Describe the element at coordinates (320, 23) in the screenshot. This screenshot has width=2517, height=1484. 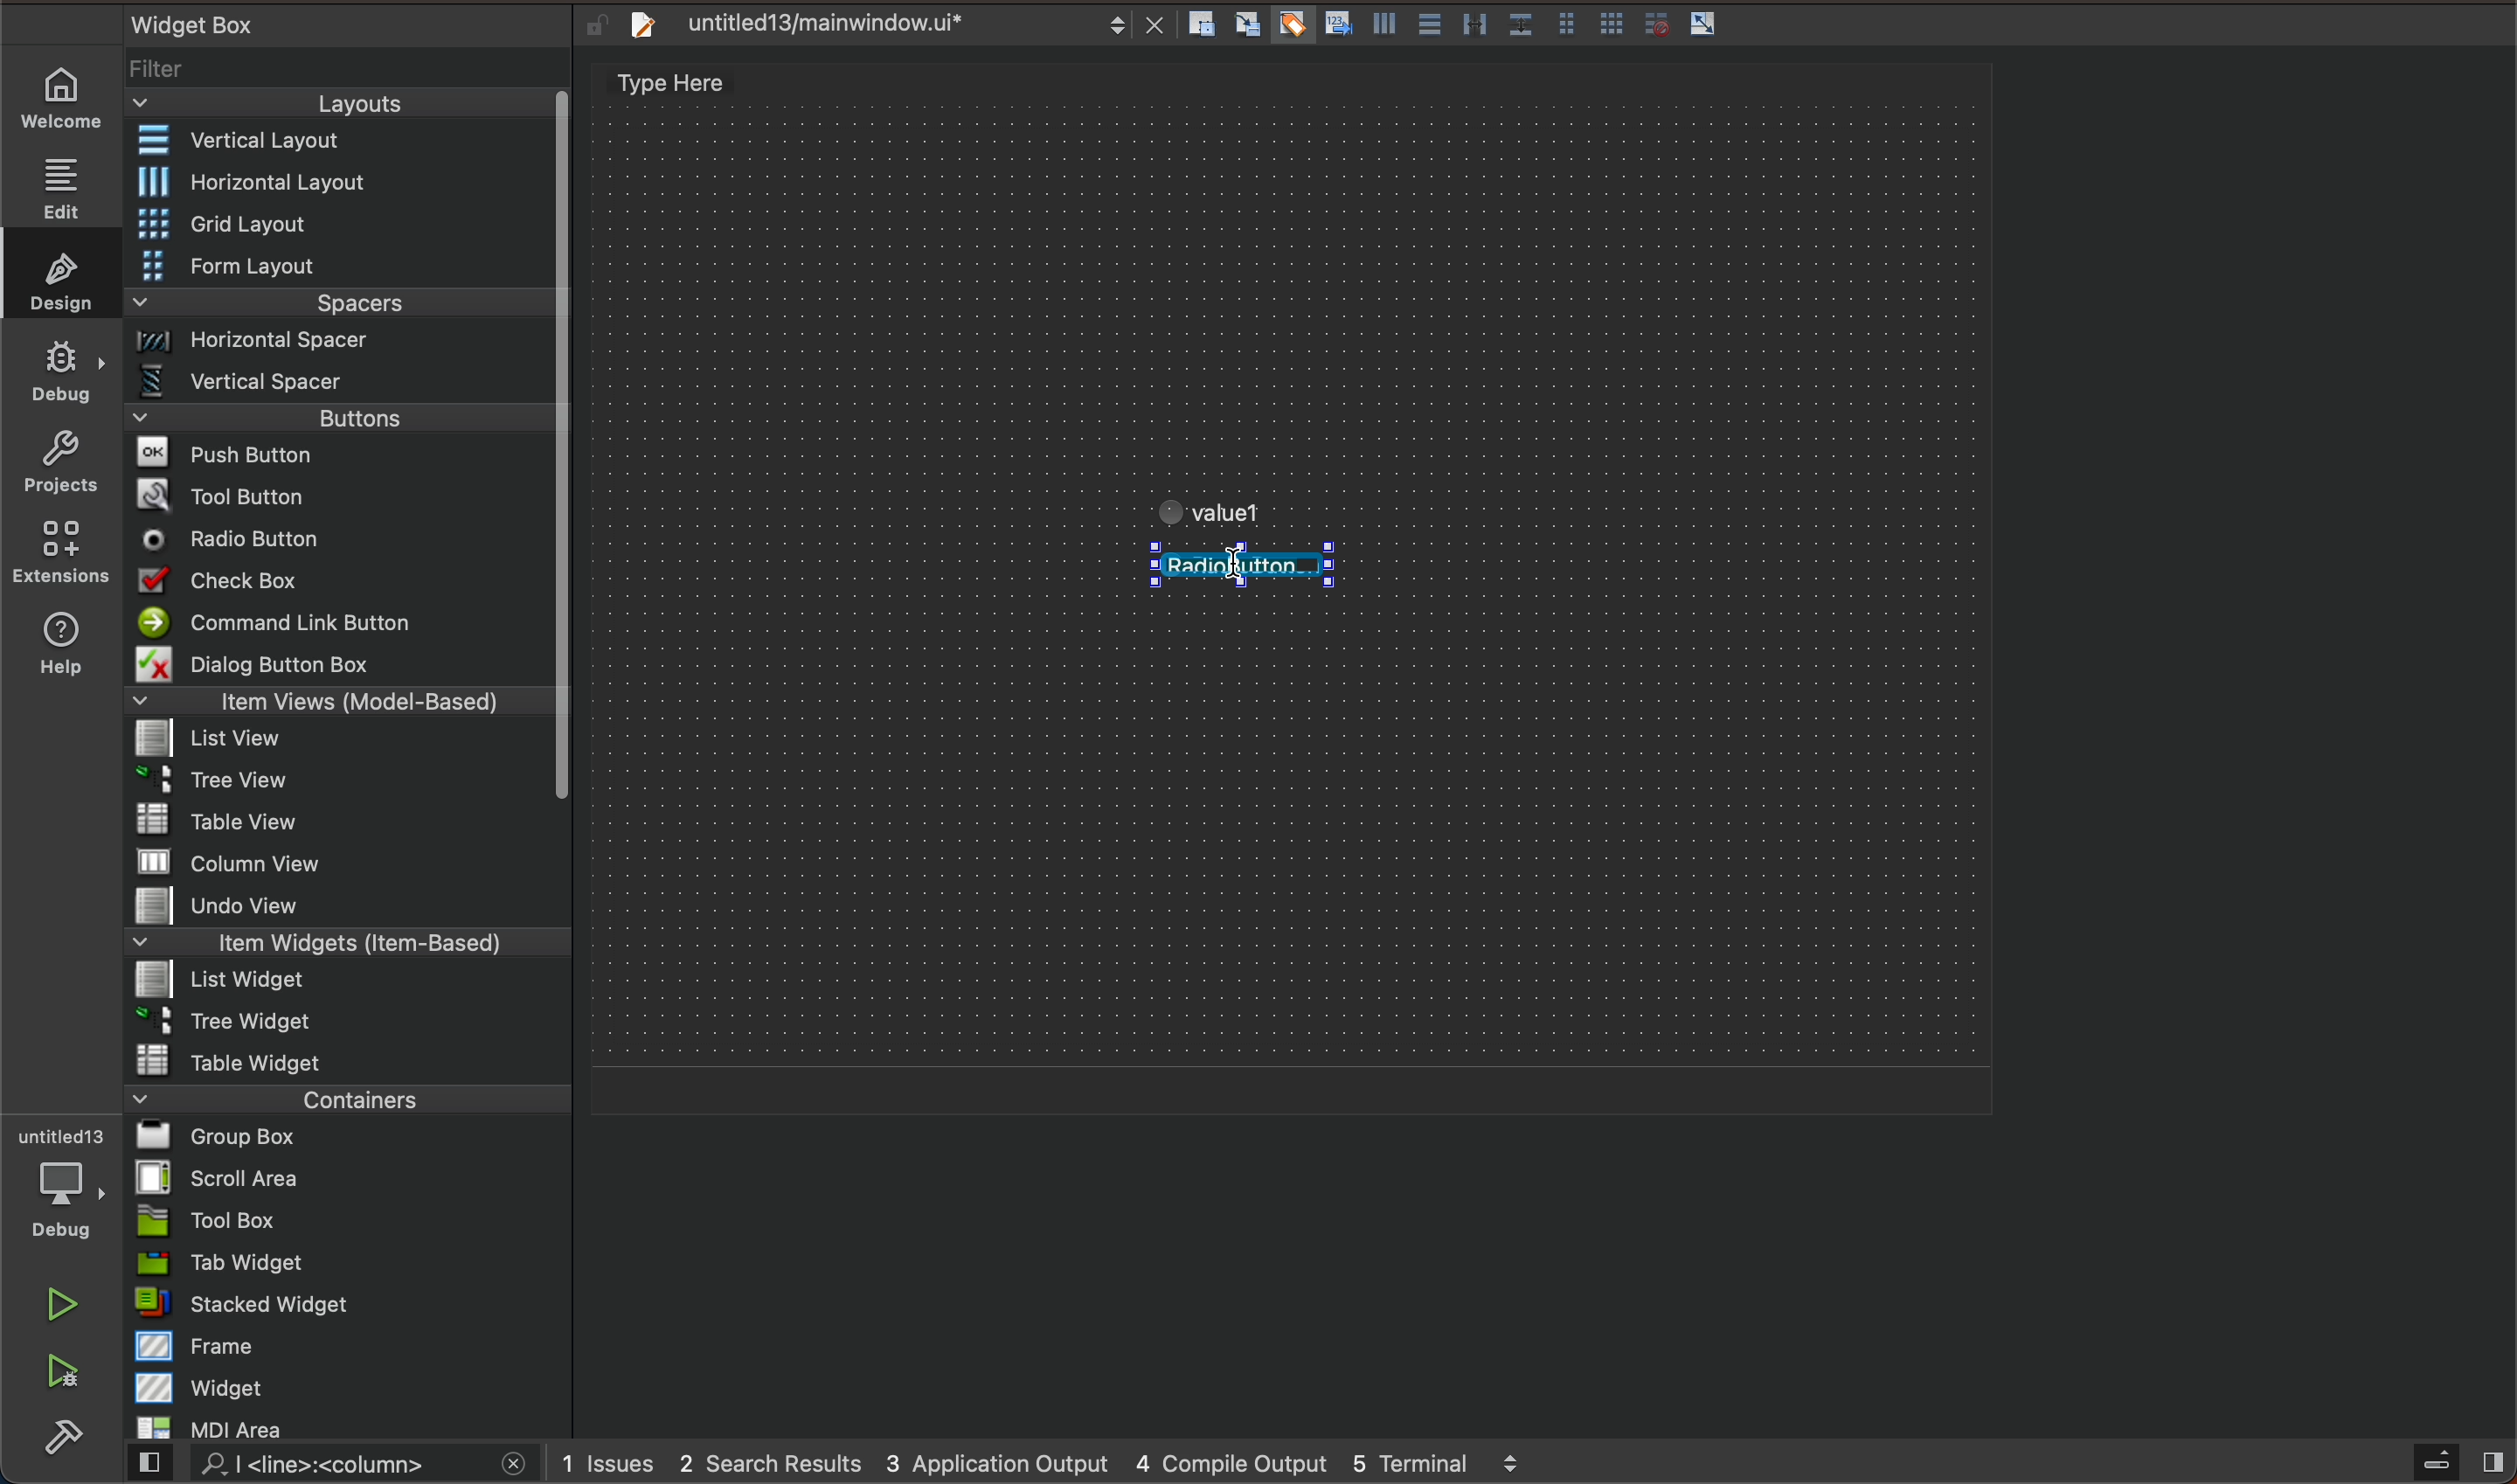
I see `widget box` at that location.